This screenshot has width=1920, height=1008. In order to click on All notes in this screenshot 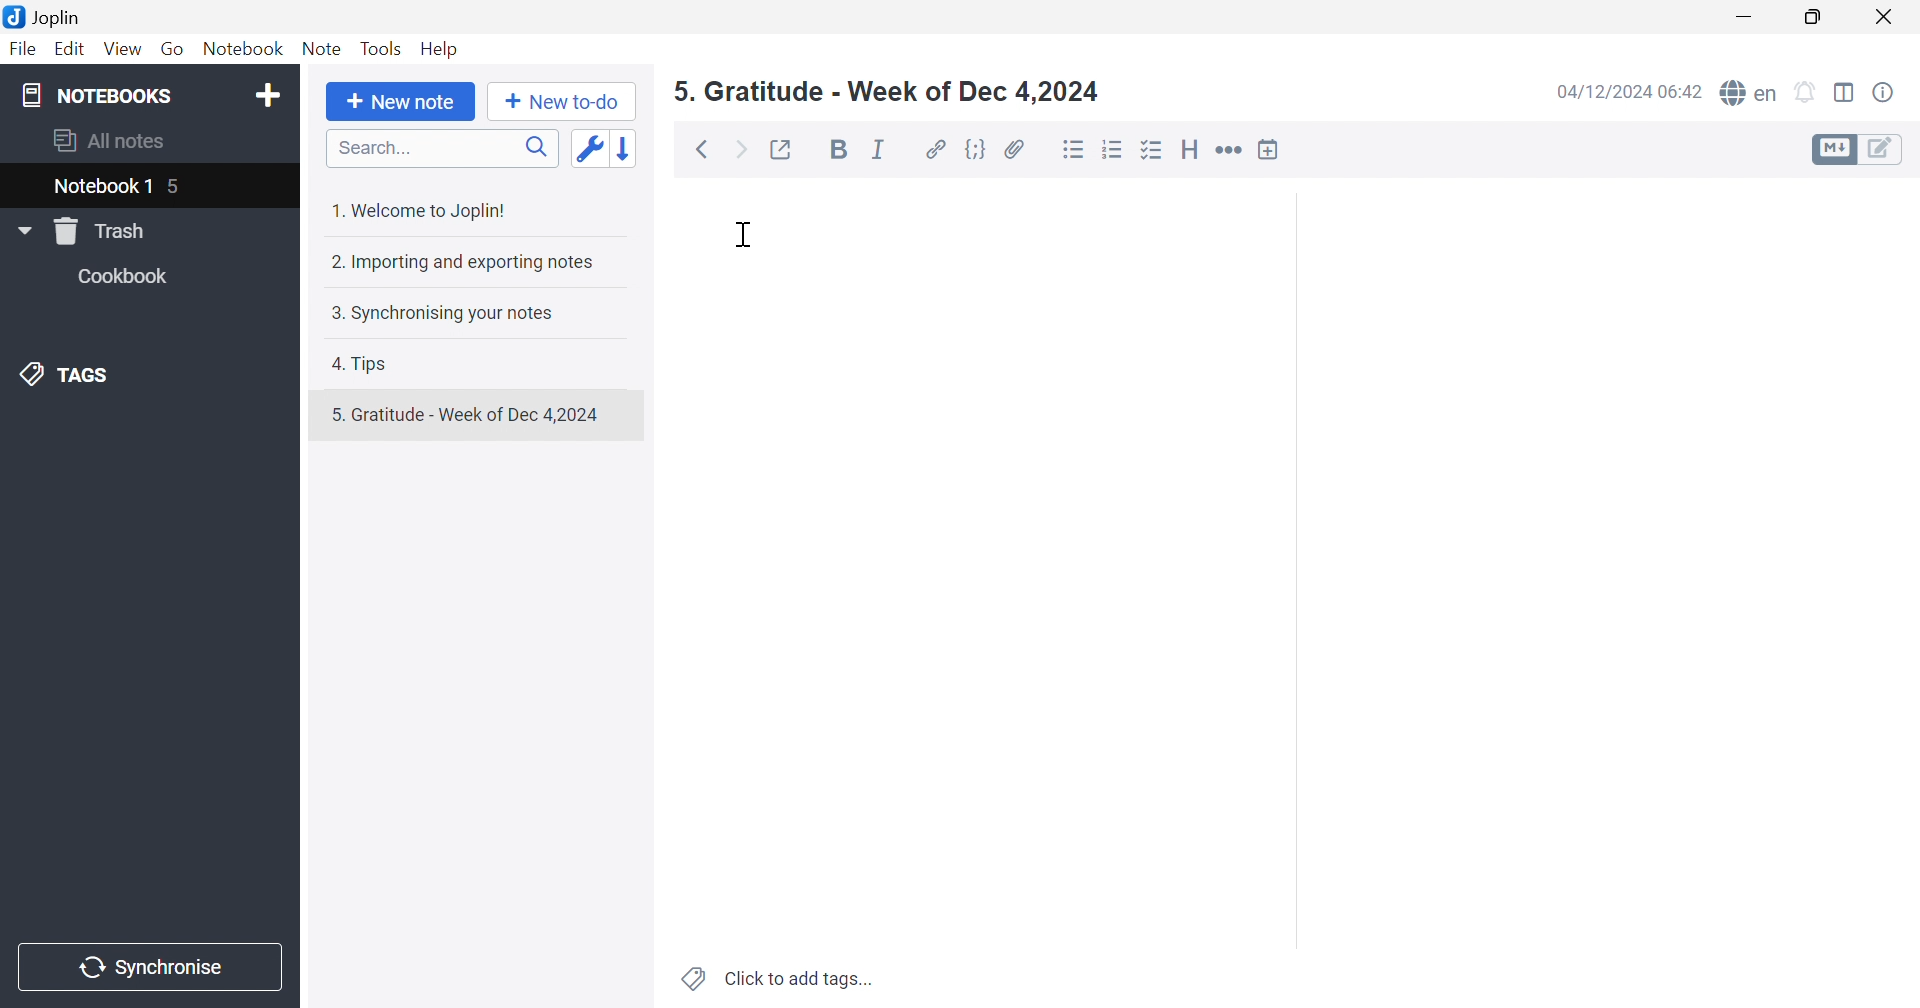, I will do `click(113, 143)`.